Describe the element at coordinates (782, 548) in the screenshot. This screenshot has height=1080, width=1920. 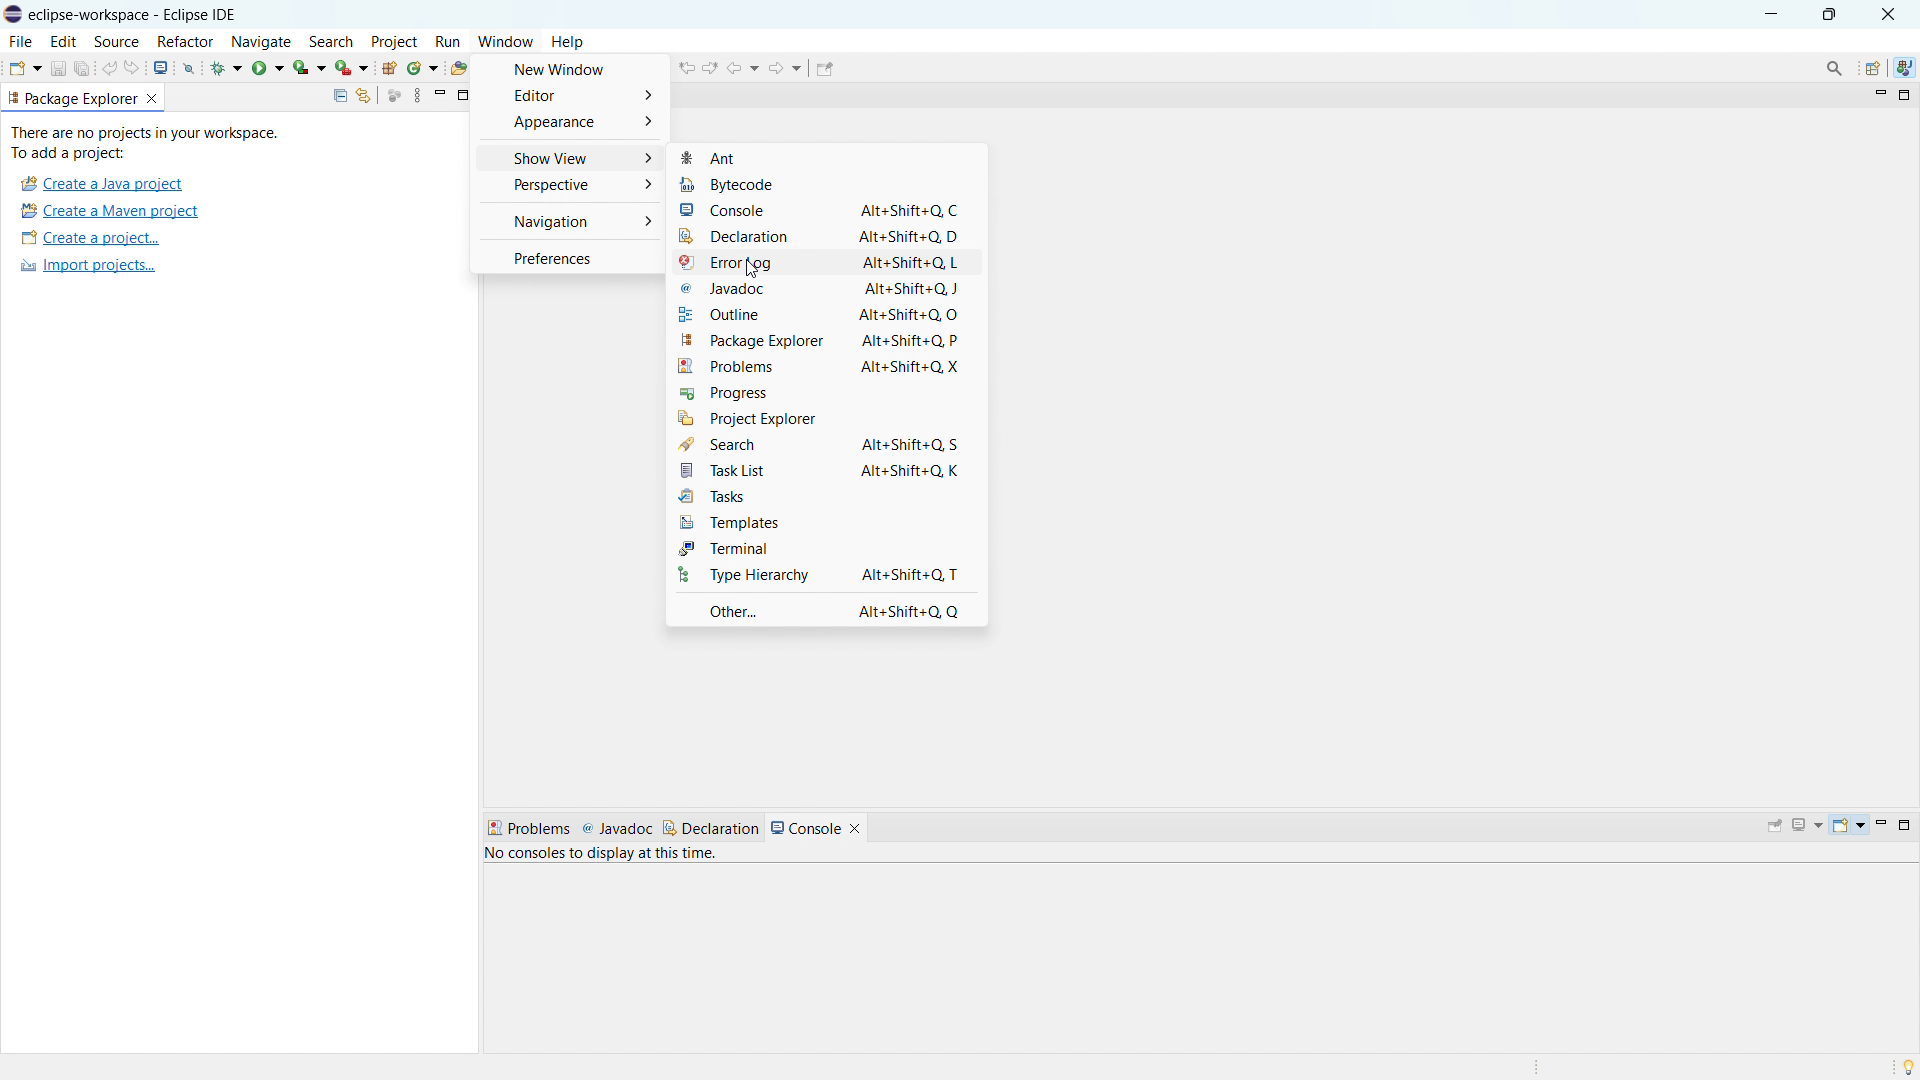
I see `Terminal` at that location.